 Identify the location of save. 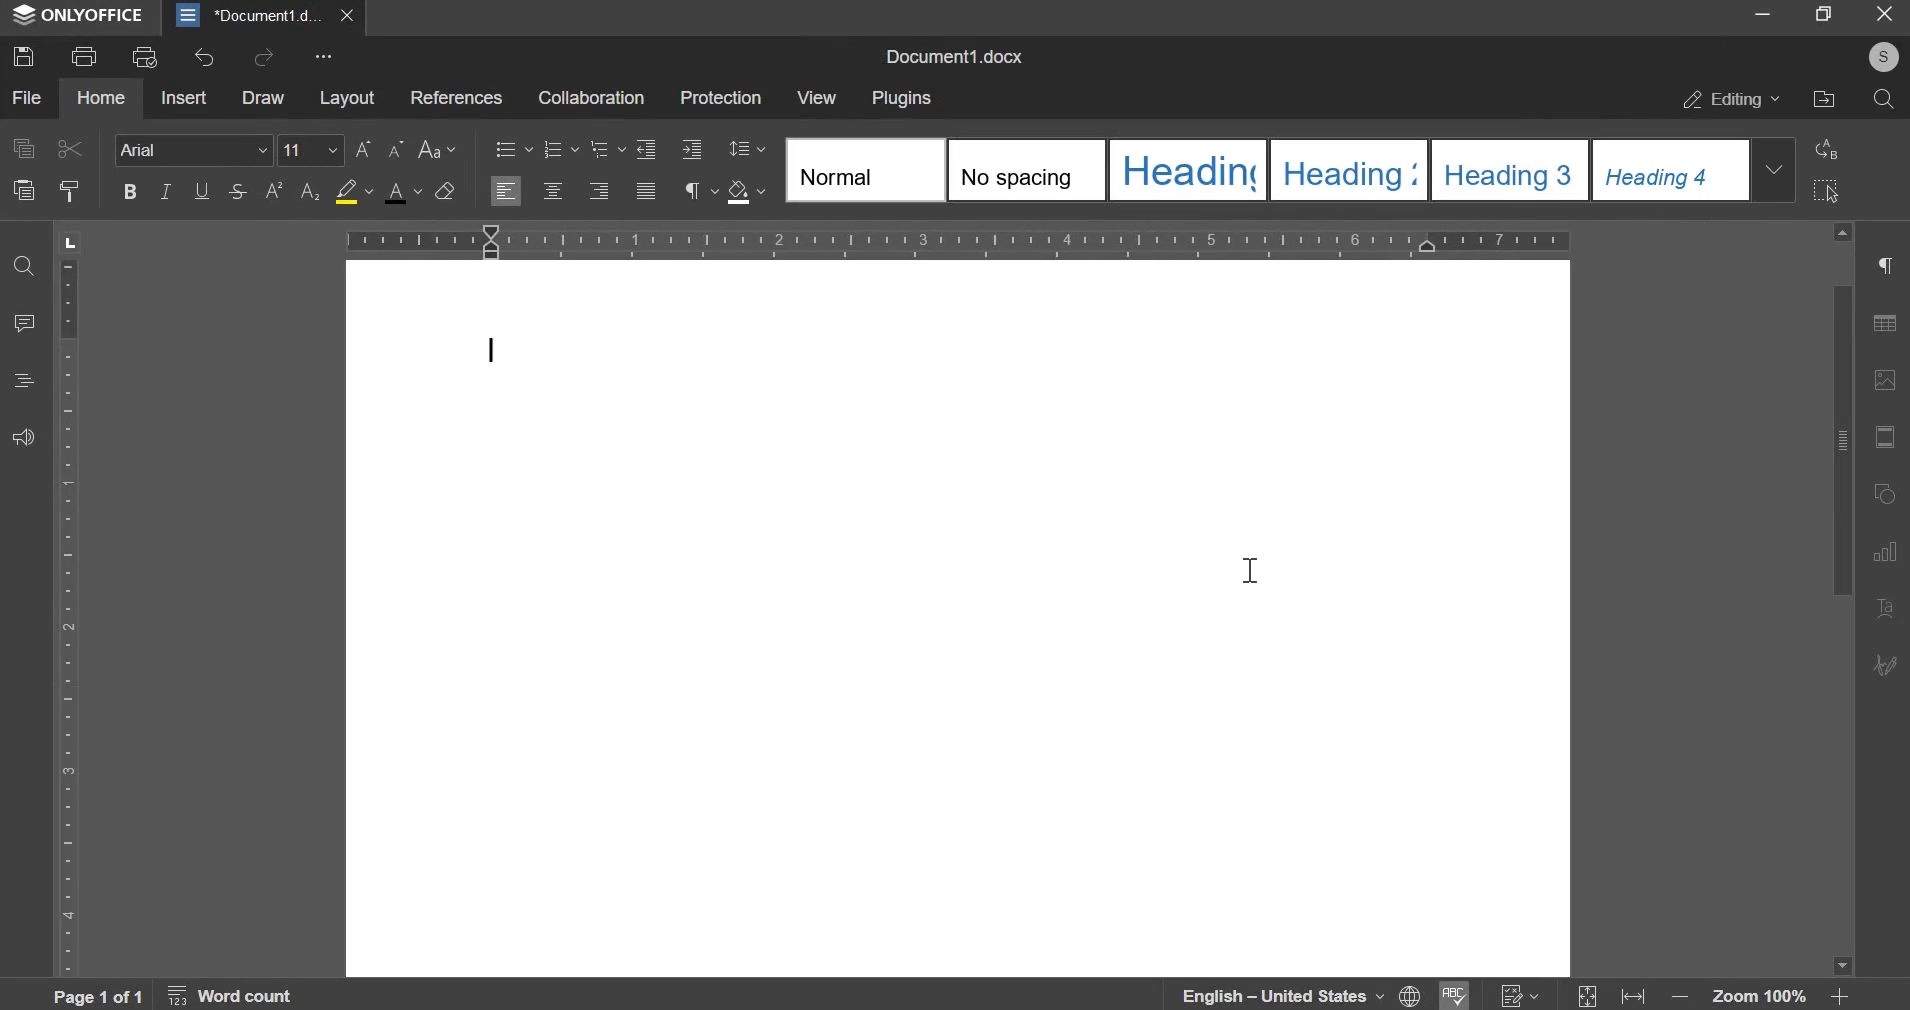
(28, 58).